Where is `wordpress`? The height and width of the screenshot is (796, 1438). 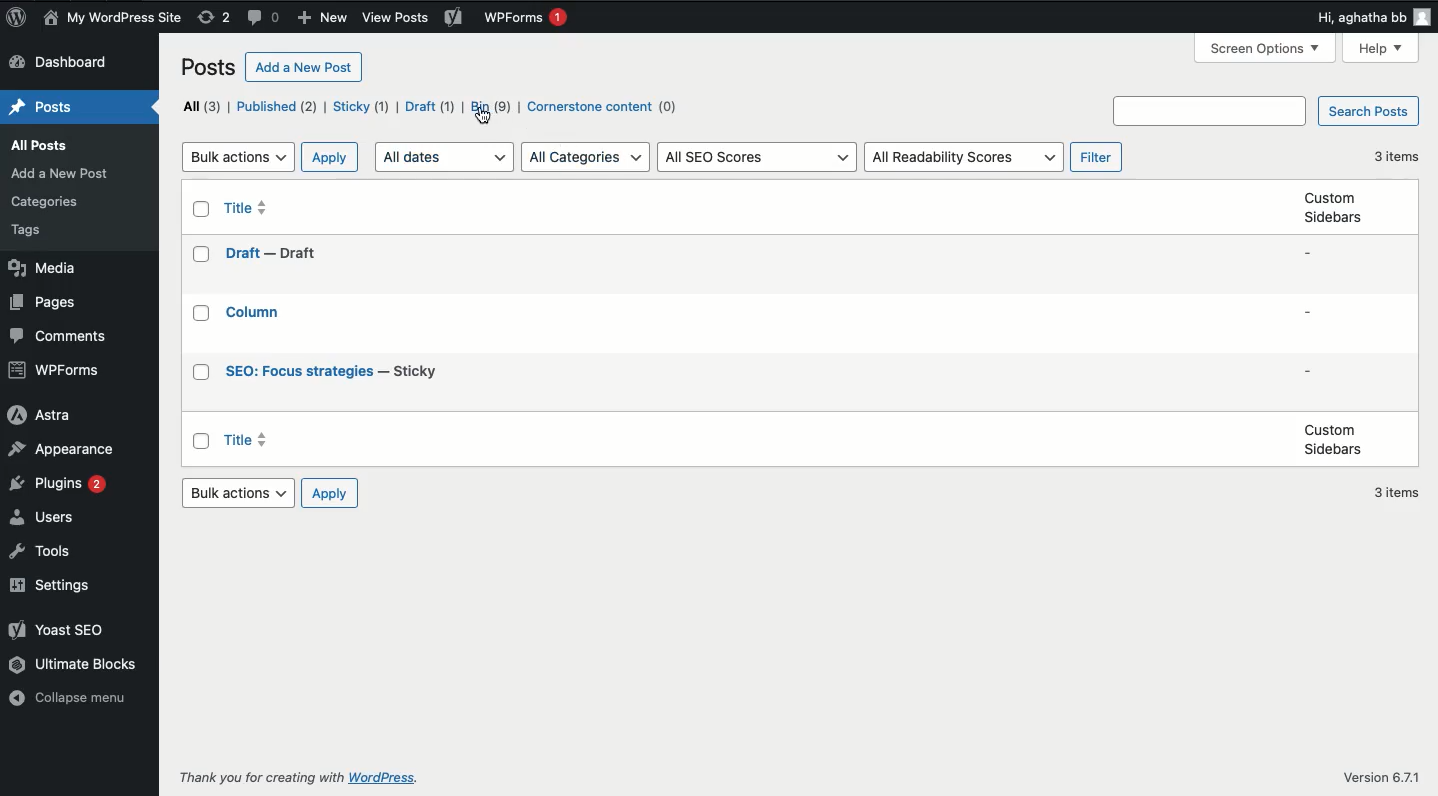
wordpress is located at coordinates (383, 778).